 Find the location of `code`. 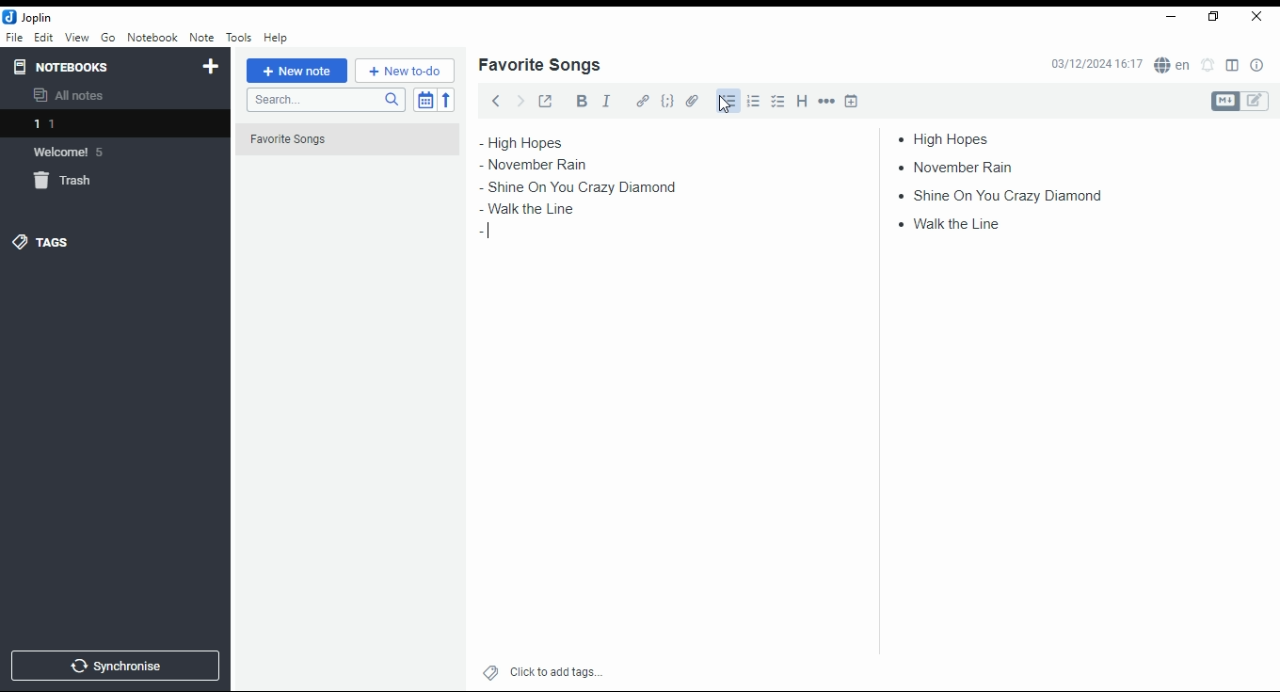

code is located at coordinates (667, 101).